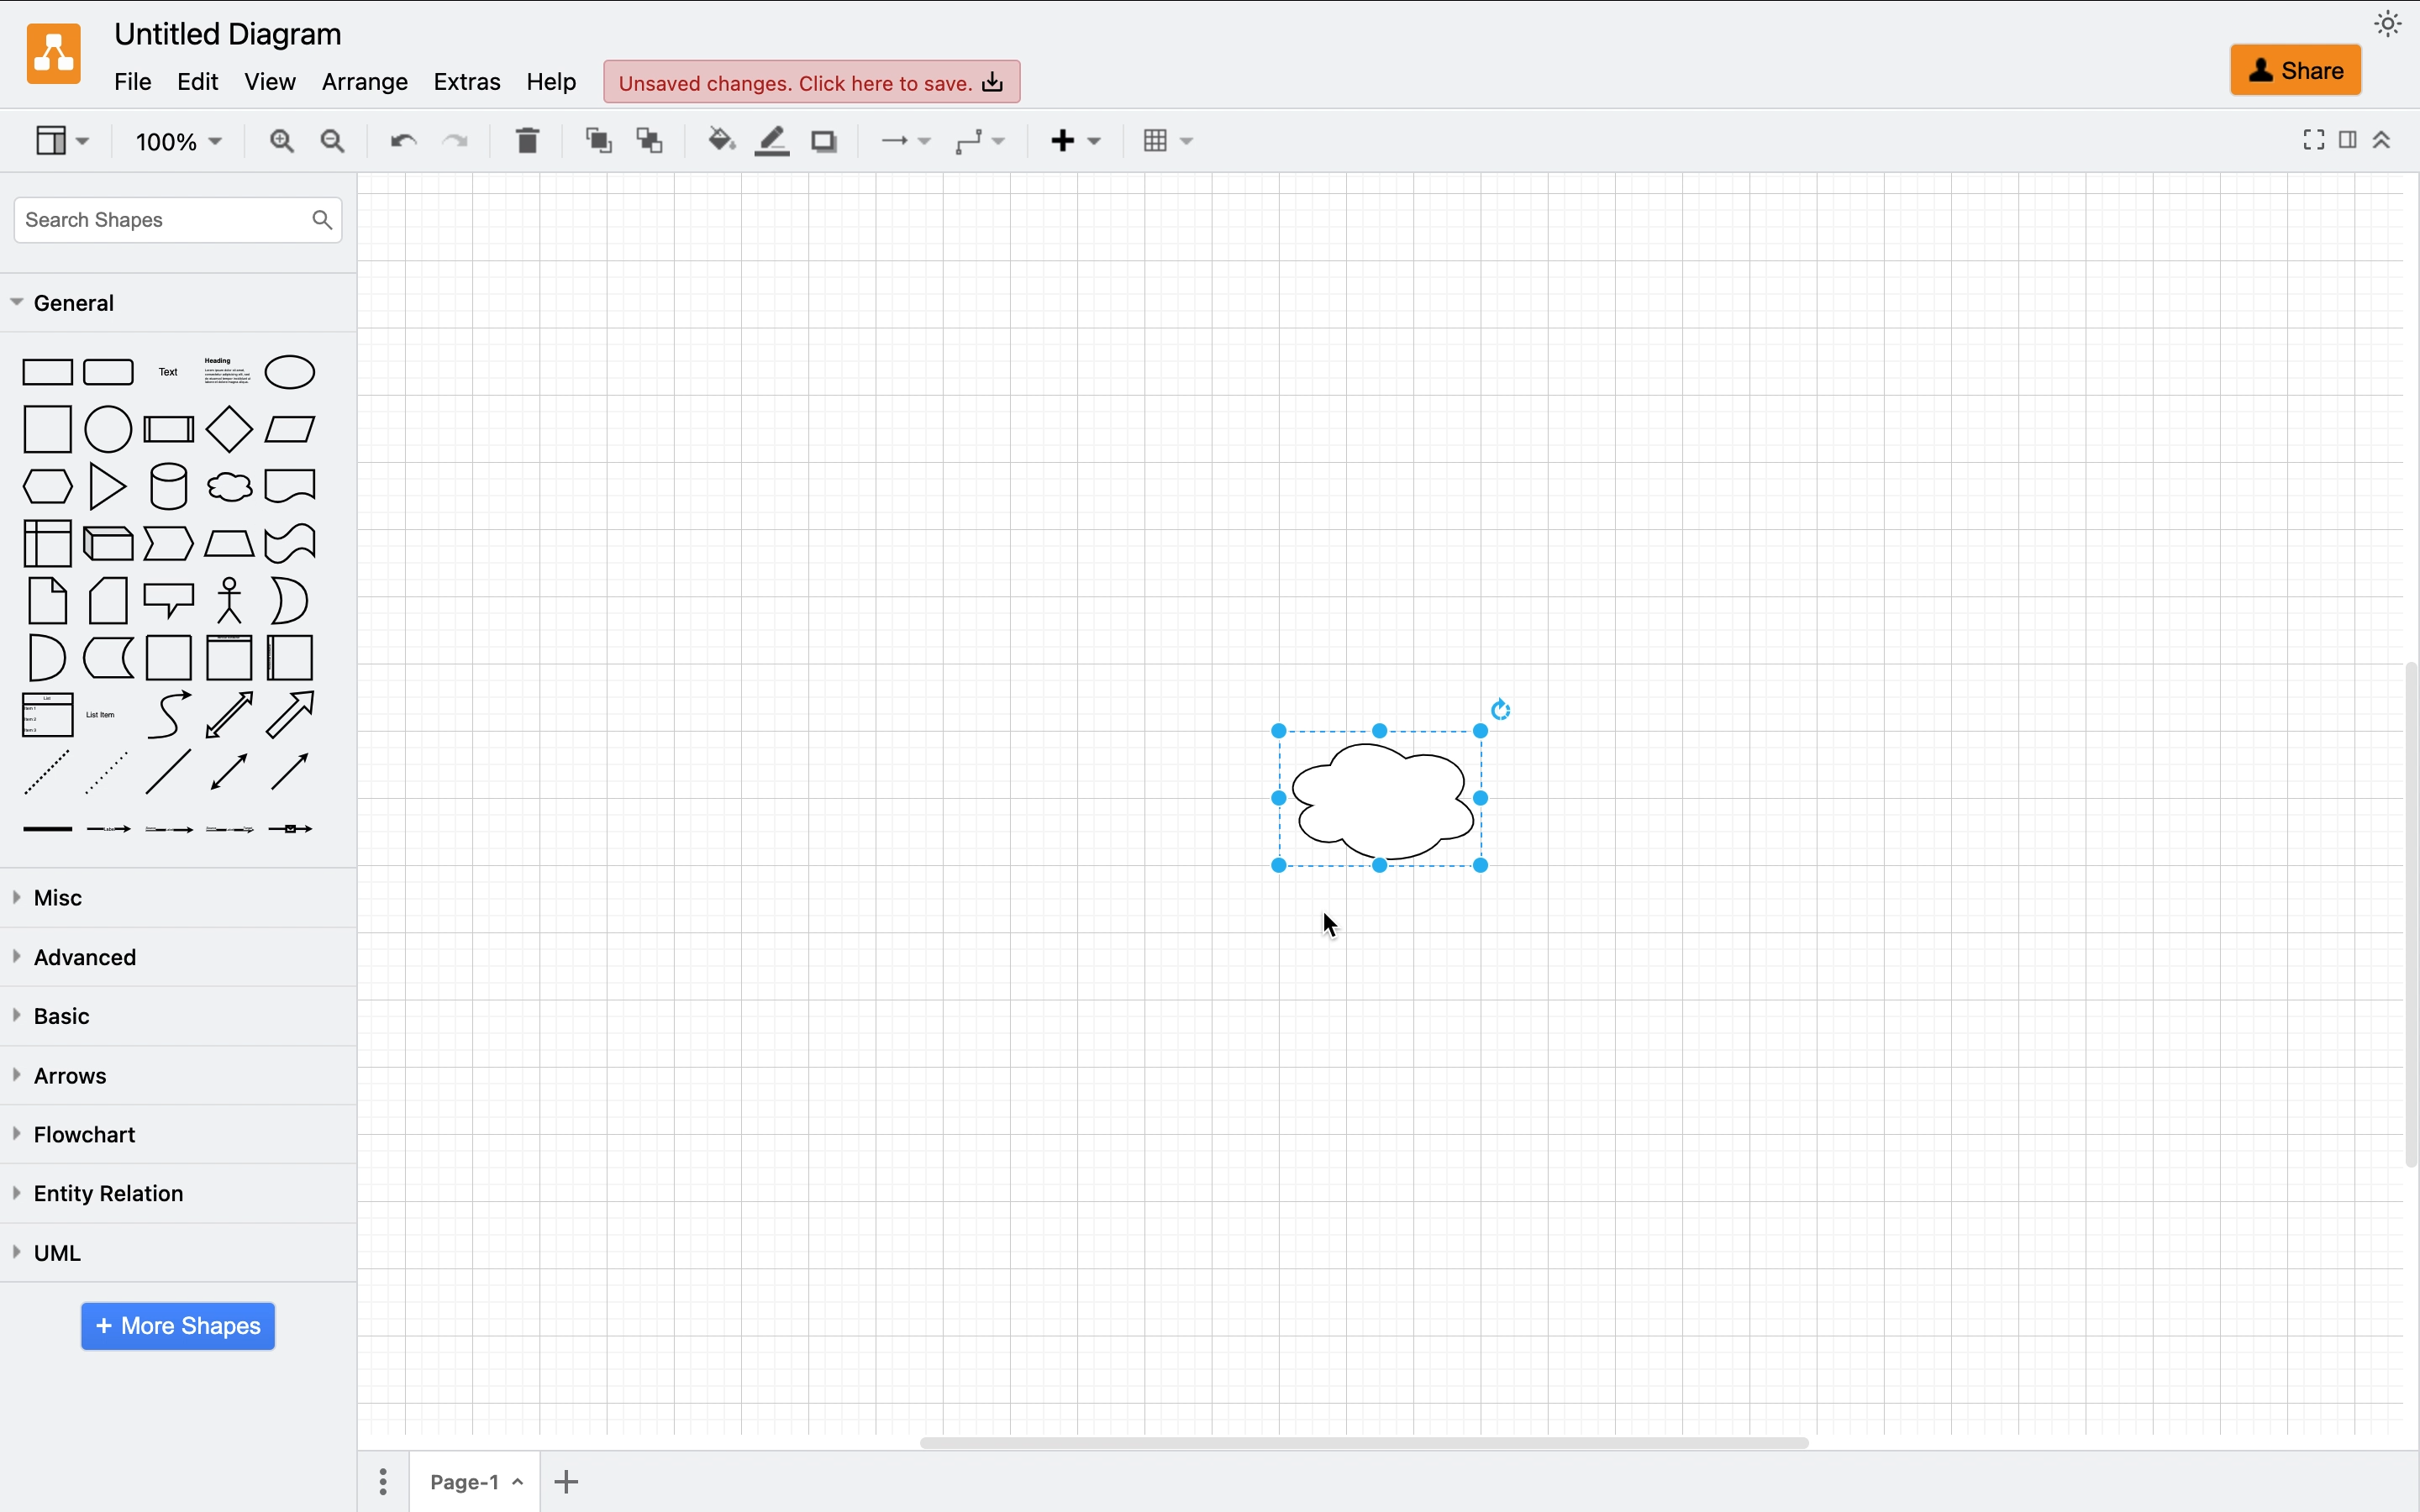 The height and width of the screenshot is (1512, 2420). I want to click on line color, so click(769, 144).